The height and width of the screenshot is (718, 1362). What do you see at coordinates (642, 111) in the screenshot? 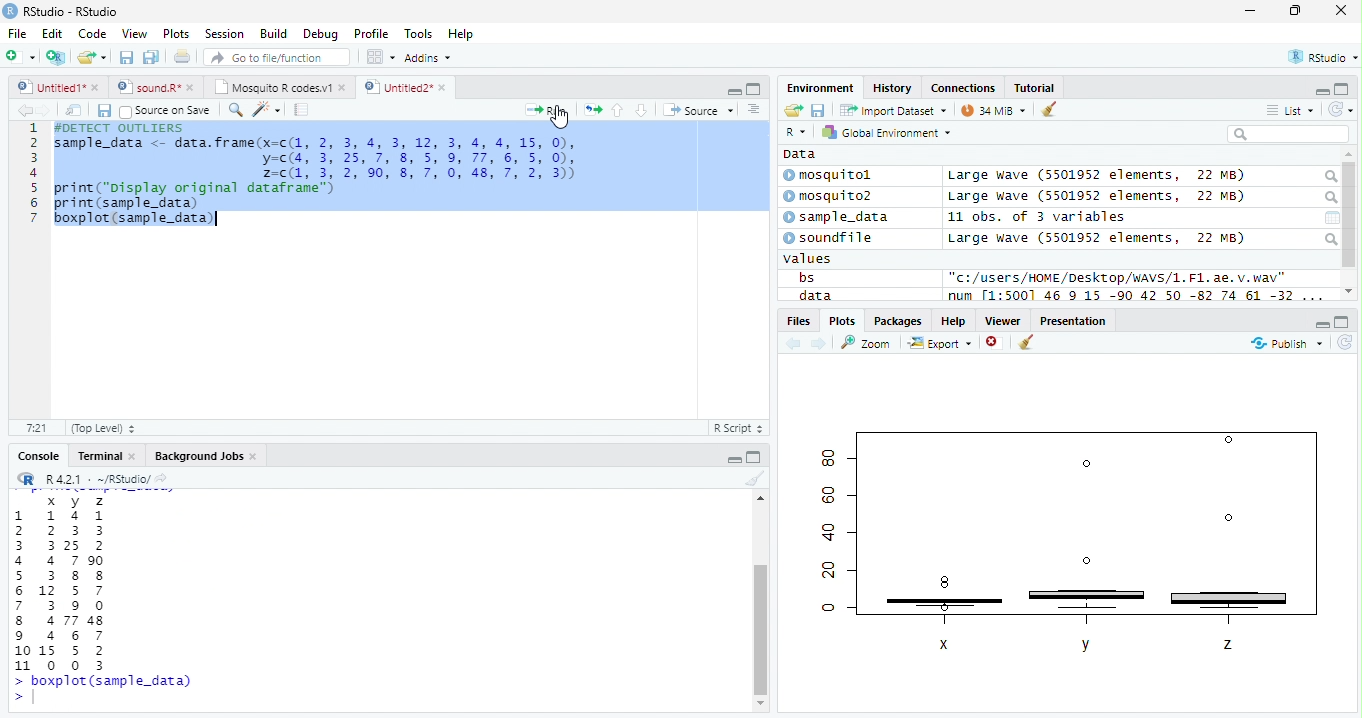
I see `Go to next session` at bounding box center [642, 111].